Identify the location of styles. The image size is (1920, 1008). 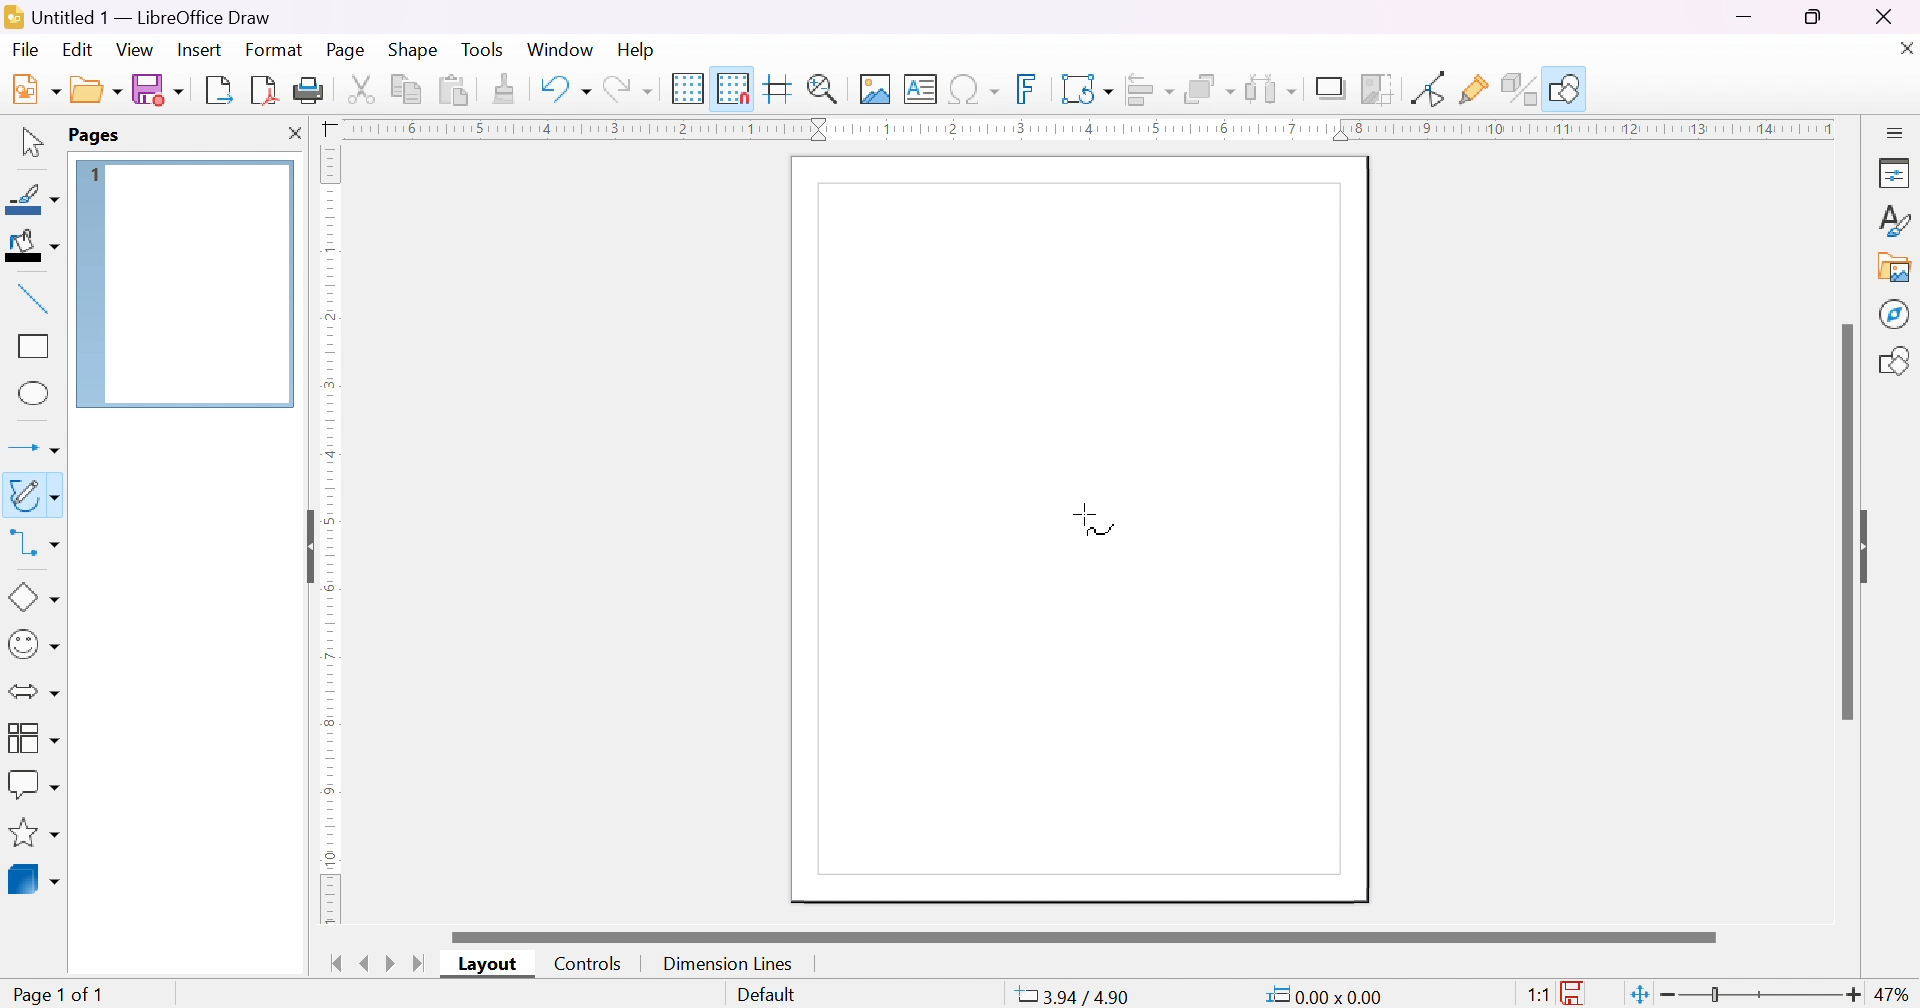
(1895, 220).